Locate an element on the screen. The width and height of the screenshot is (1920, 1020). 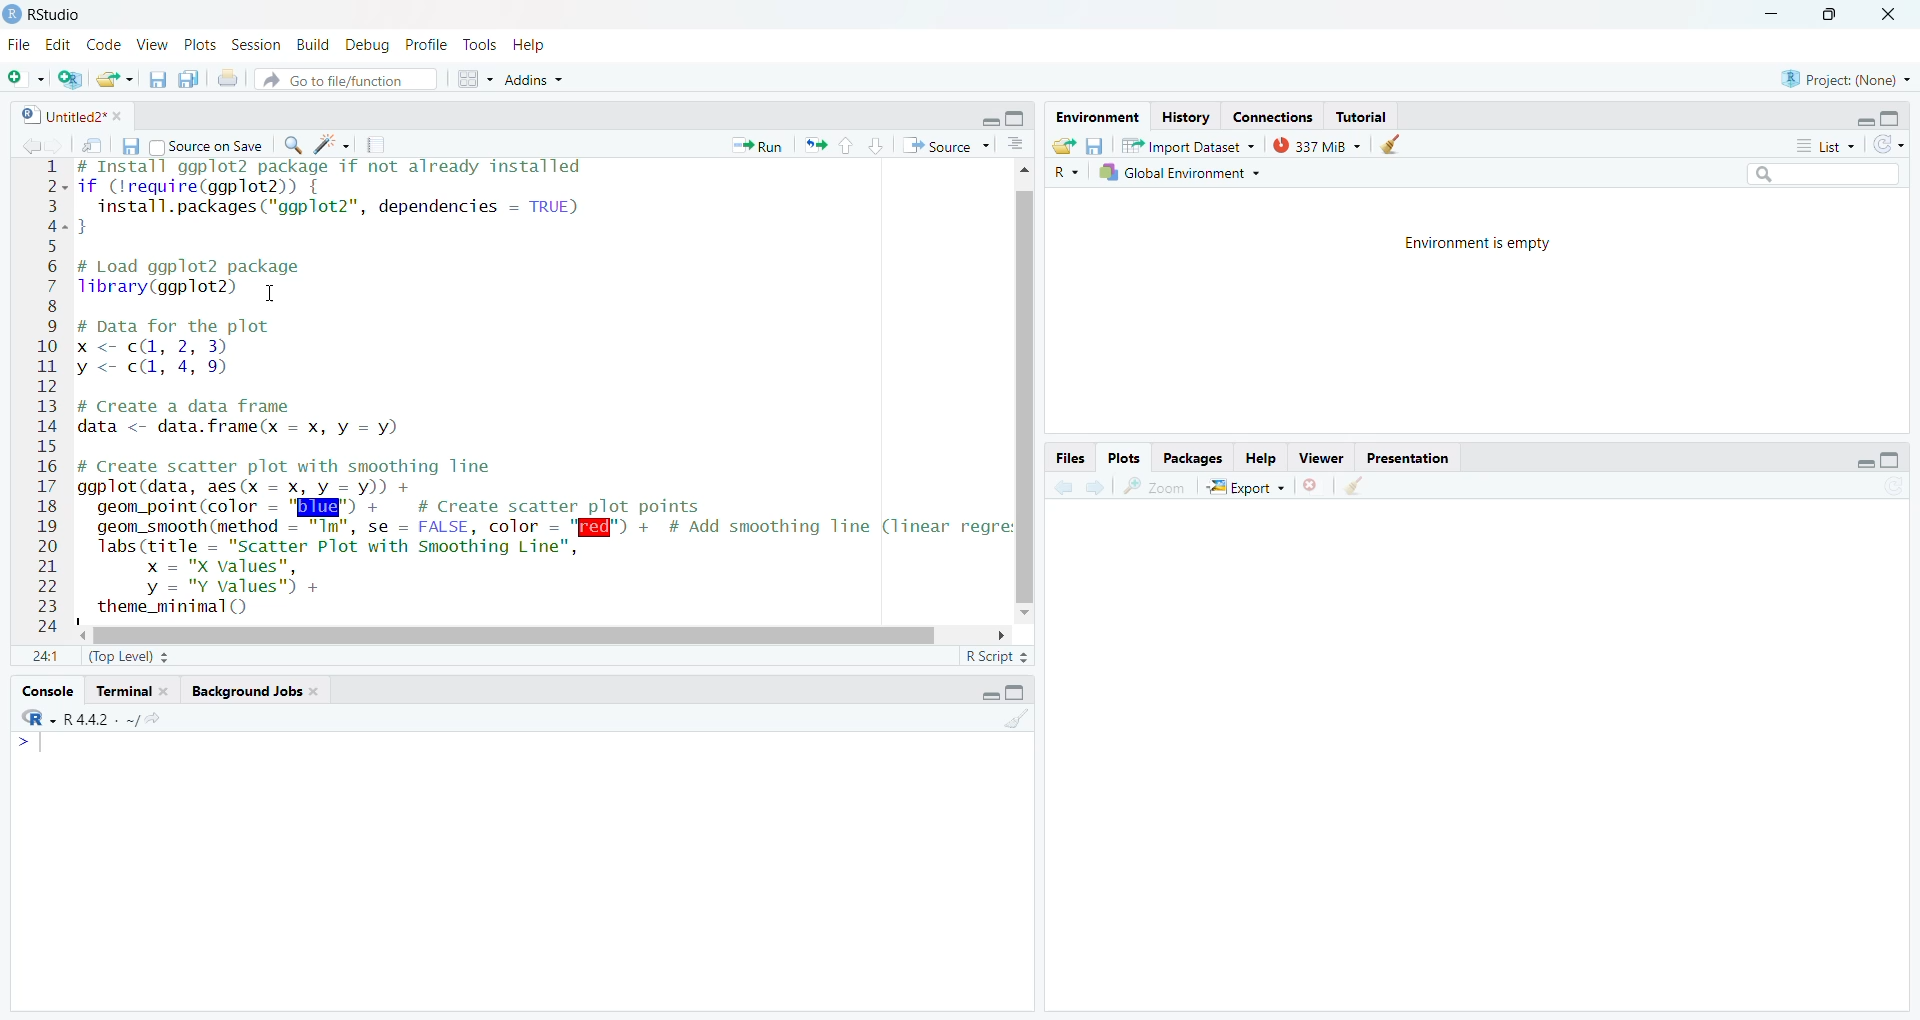
go forward is located at coordinates (1097, 488).